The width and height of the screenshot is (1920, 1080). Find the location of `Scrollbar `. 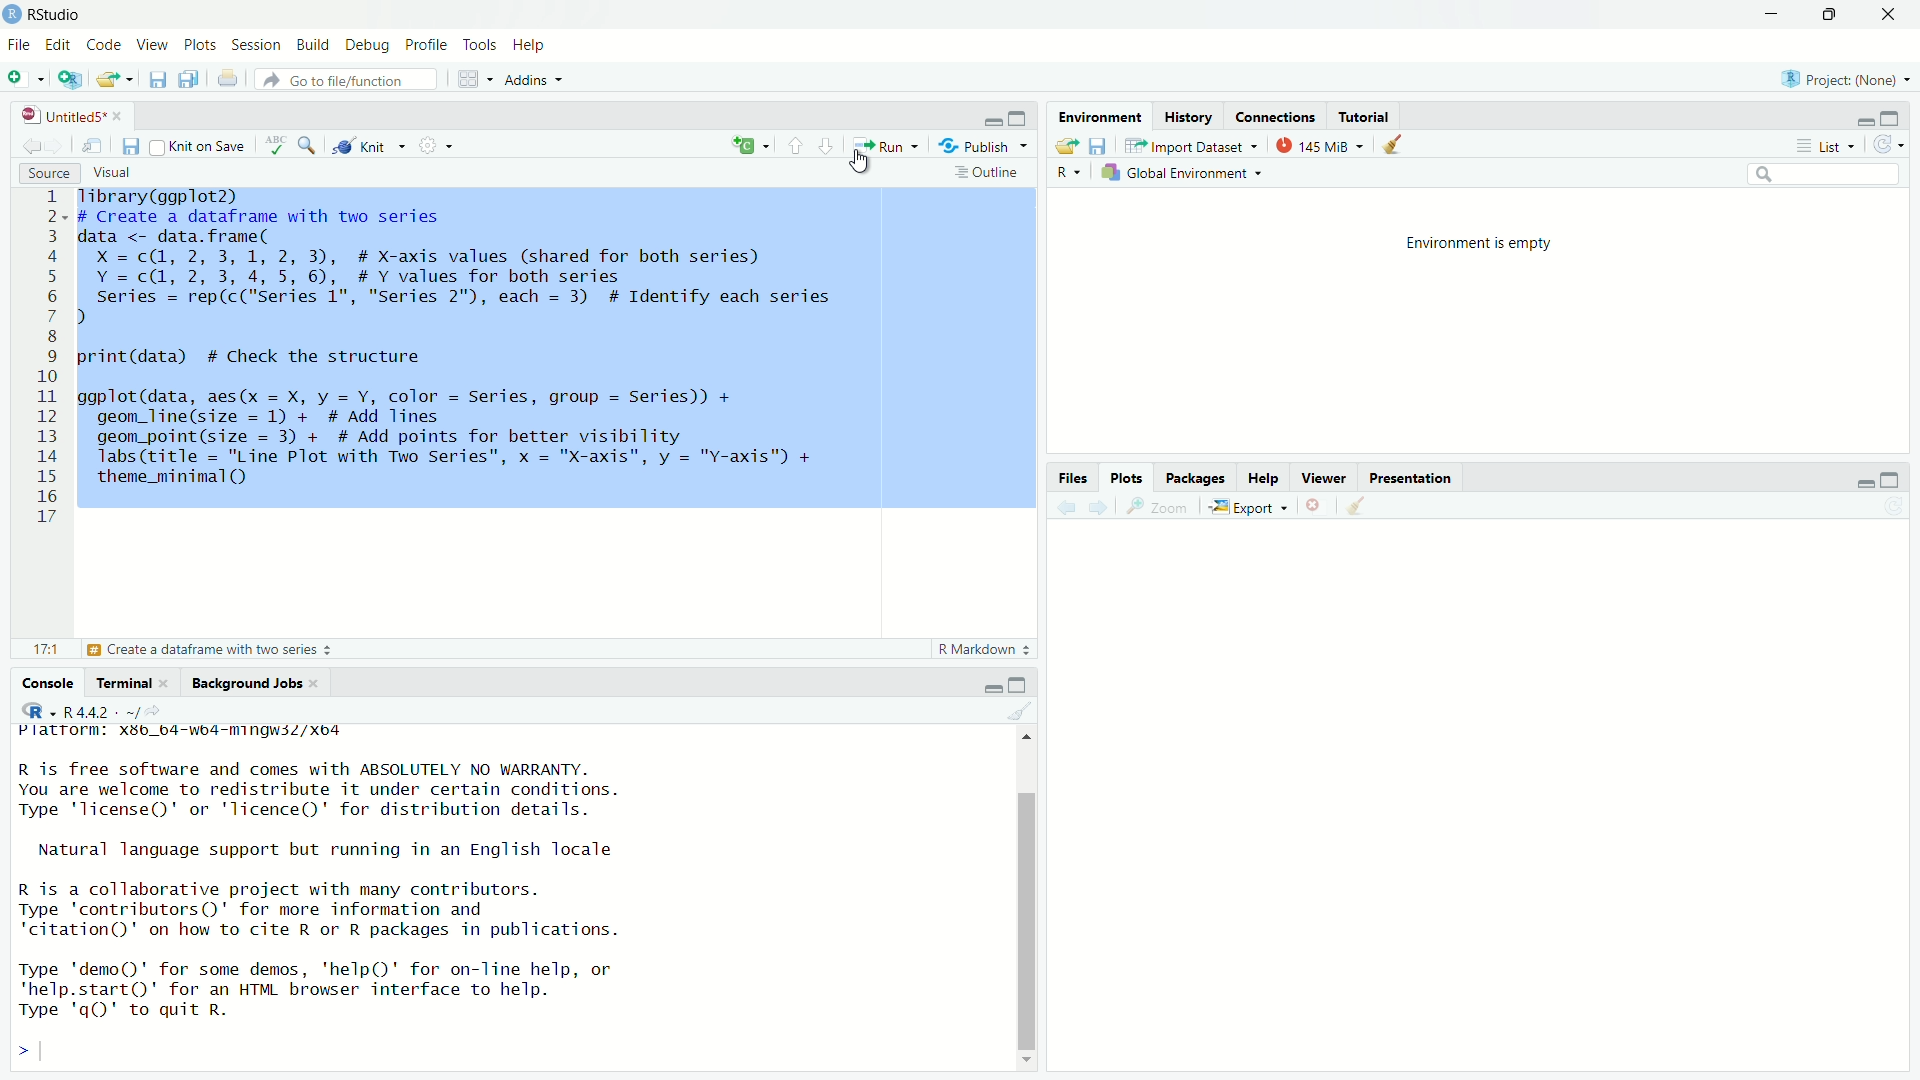

Scrollbar  is located at coordinates (1027, 905).